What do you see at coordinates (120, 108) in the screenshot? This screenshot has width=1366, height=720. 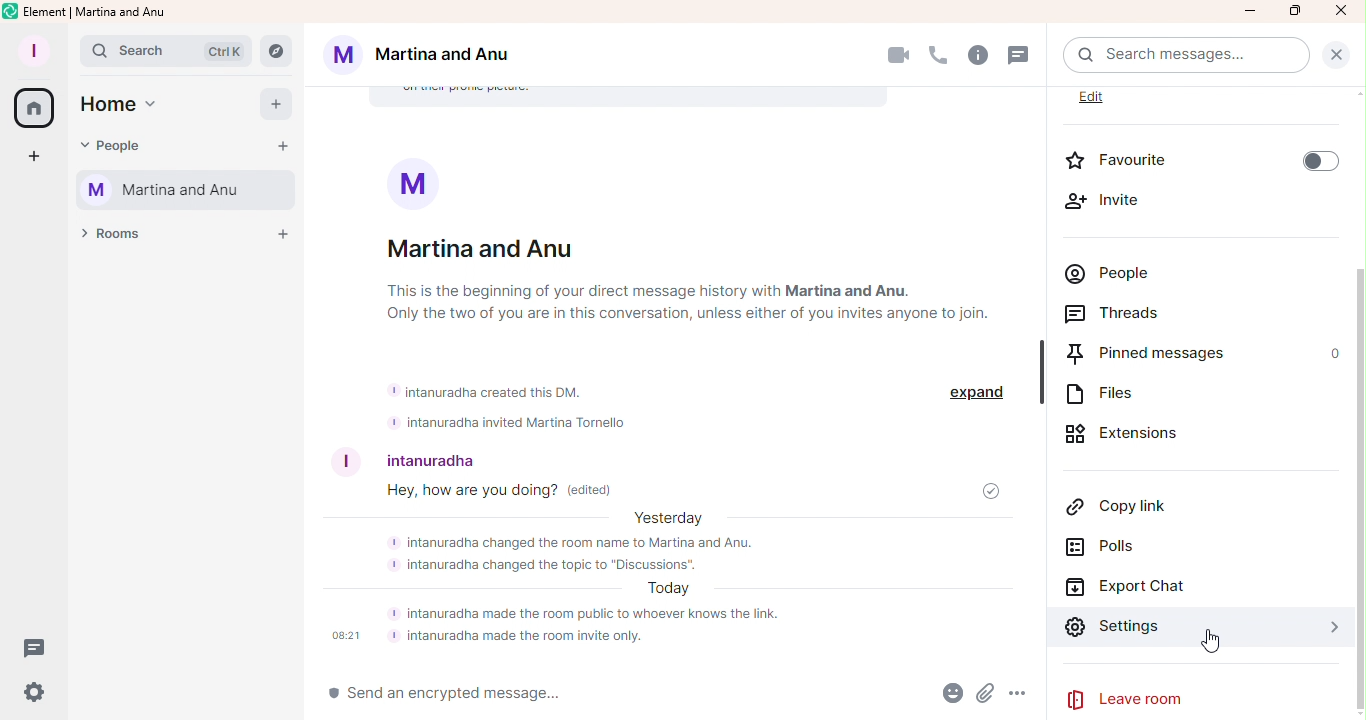 I see `Home` at bounding box center [120, 108].